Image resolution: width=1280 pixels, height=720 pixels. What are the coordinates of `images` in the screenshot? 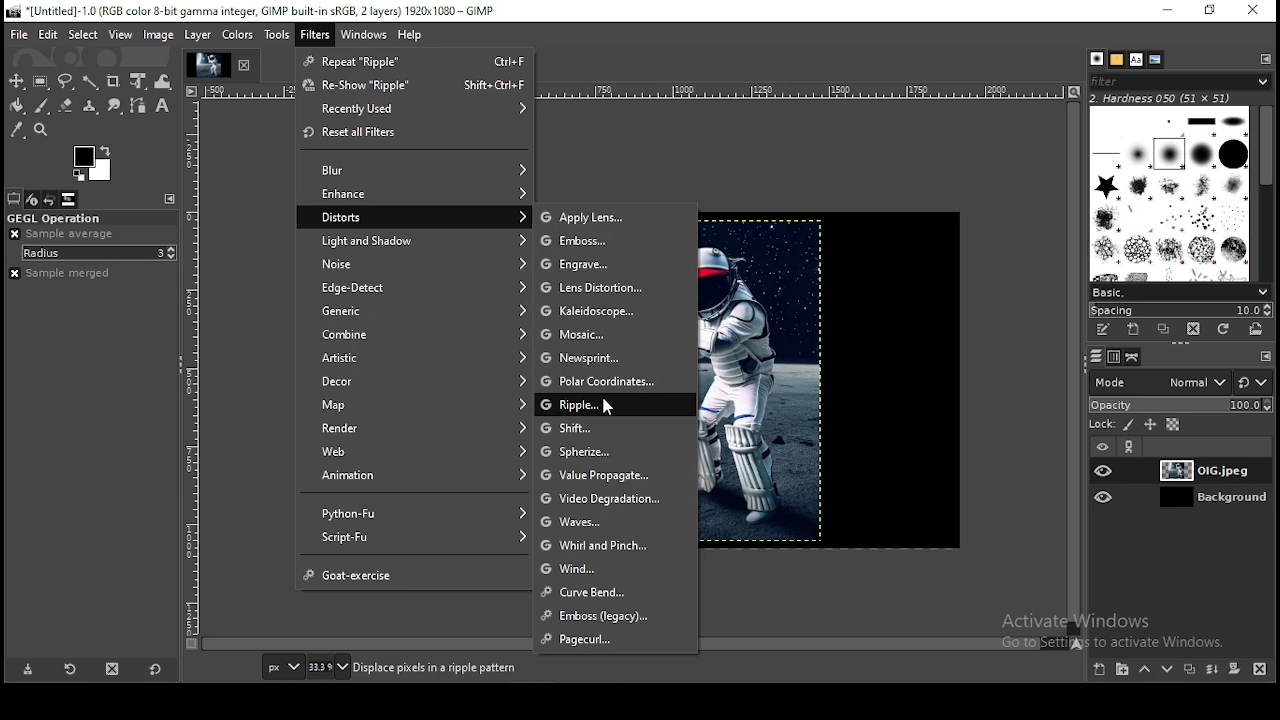 It's located at (69, 199).